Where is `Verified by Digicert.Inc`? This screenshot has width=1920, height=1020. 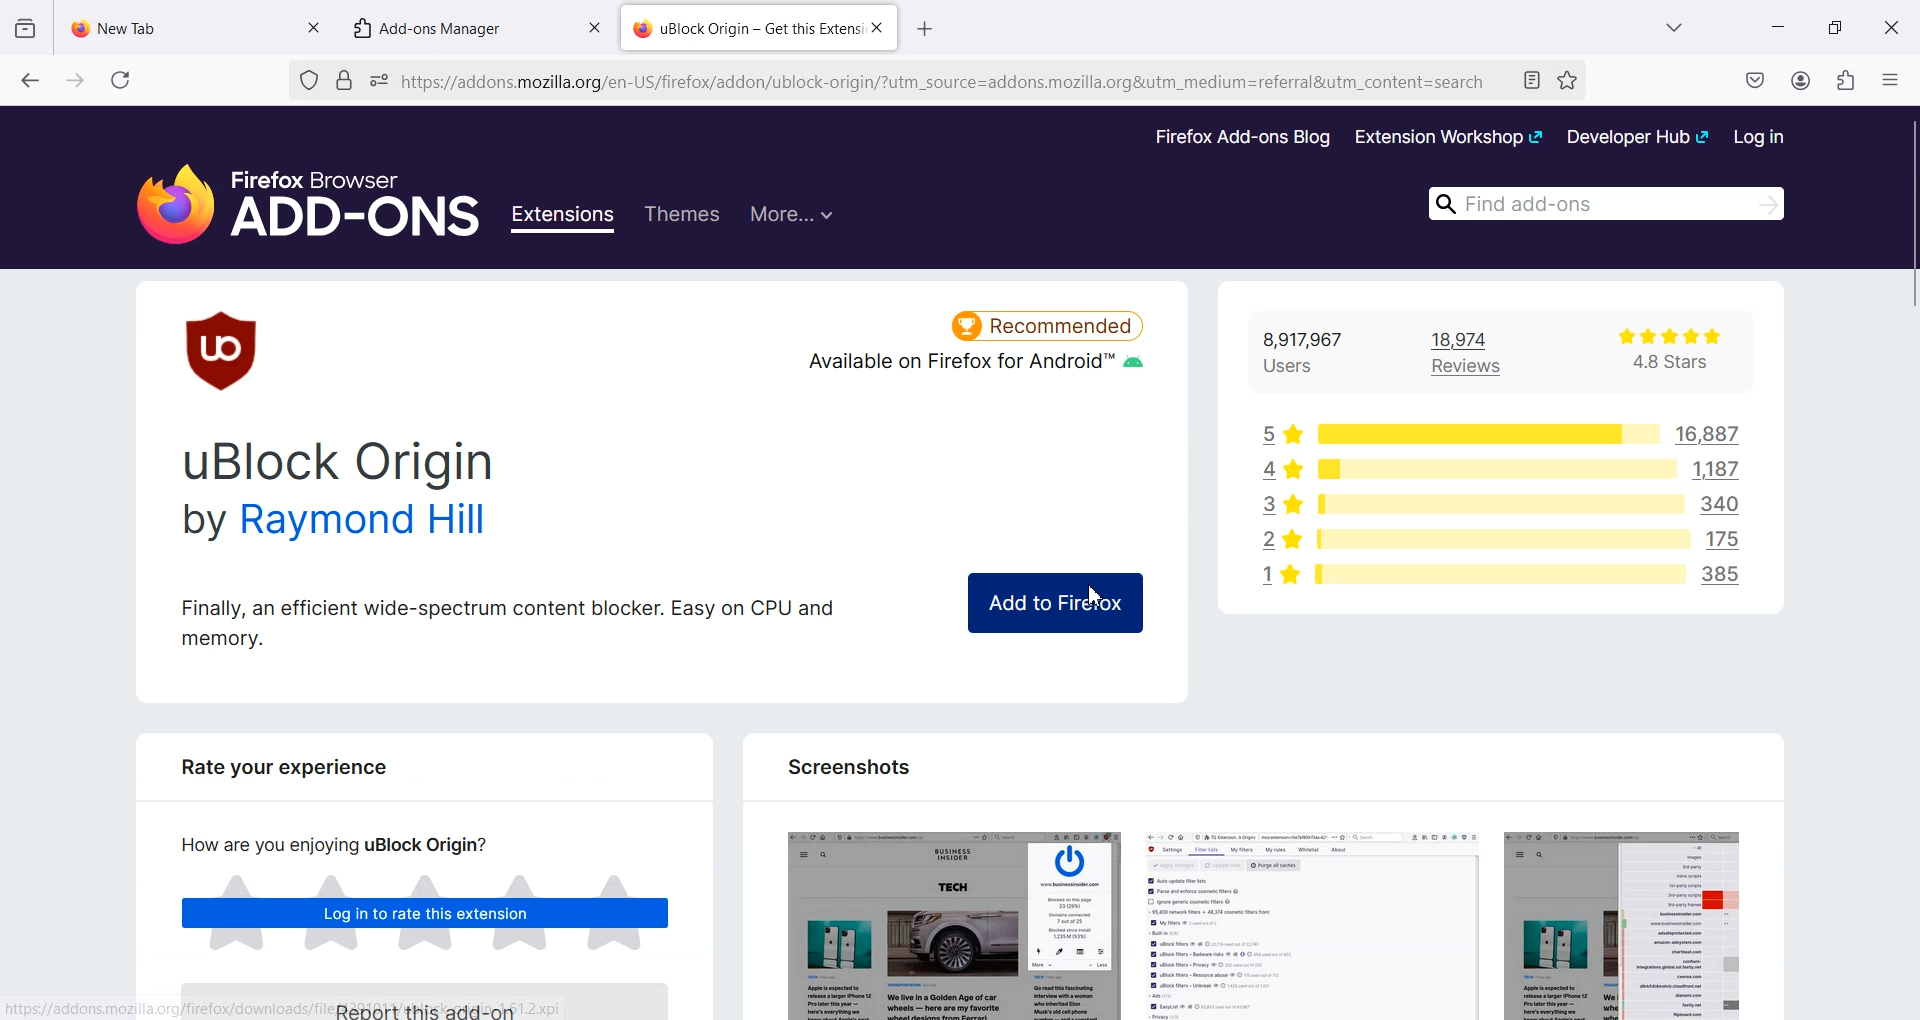
Verified by Digicert.Inc is located at coordinates (343, 81).